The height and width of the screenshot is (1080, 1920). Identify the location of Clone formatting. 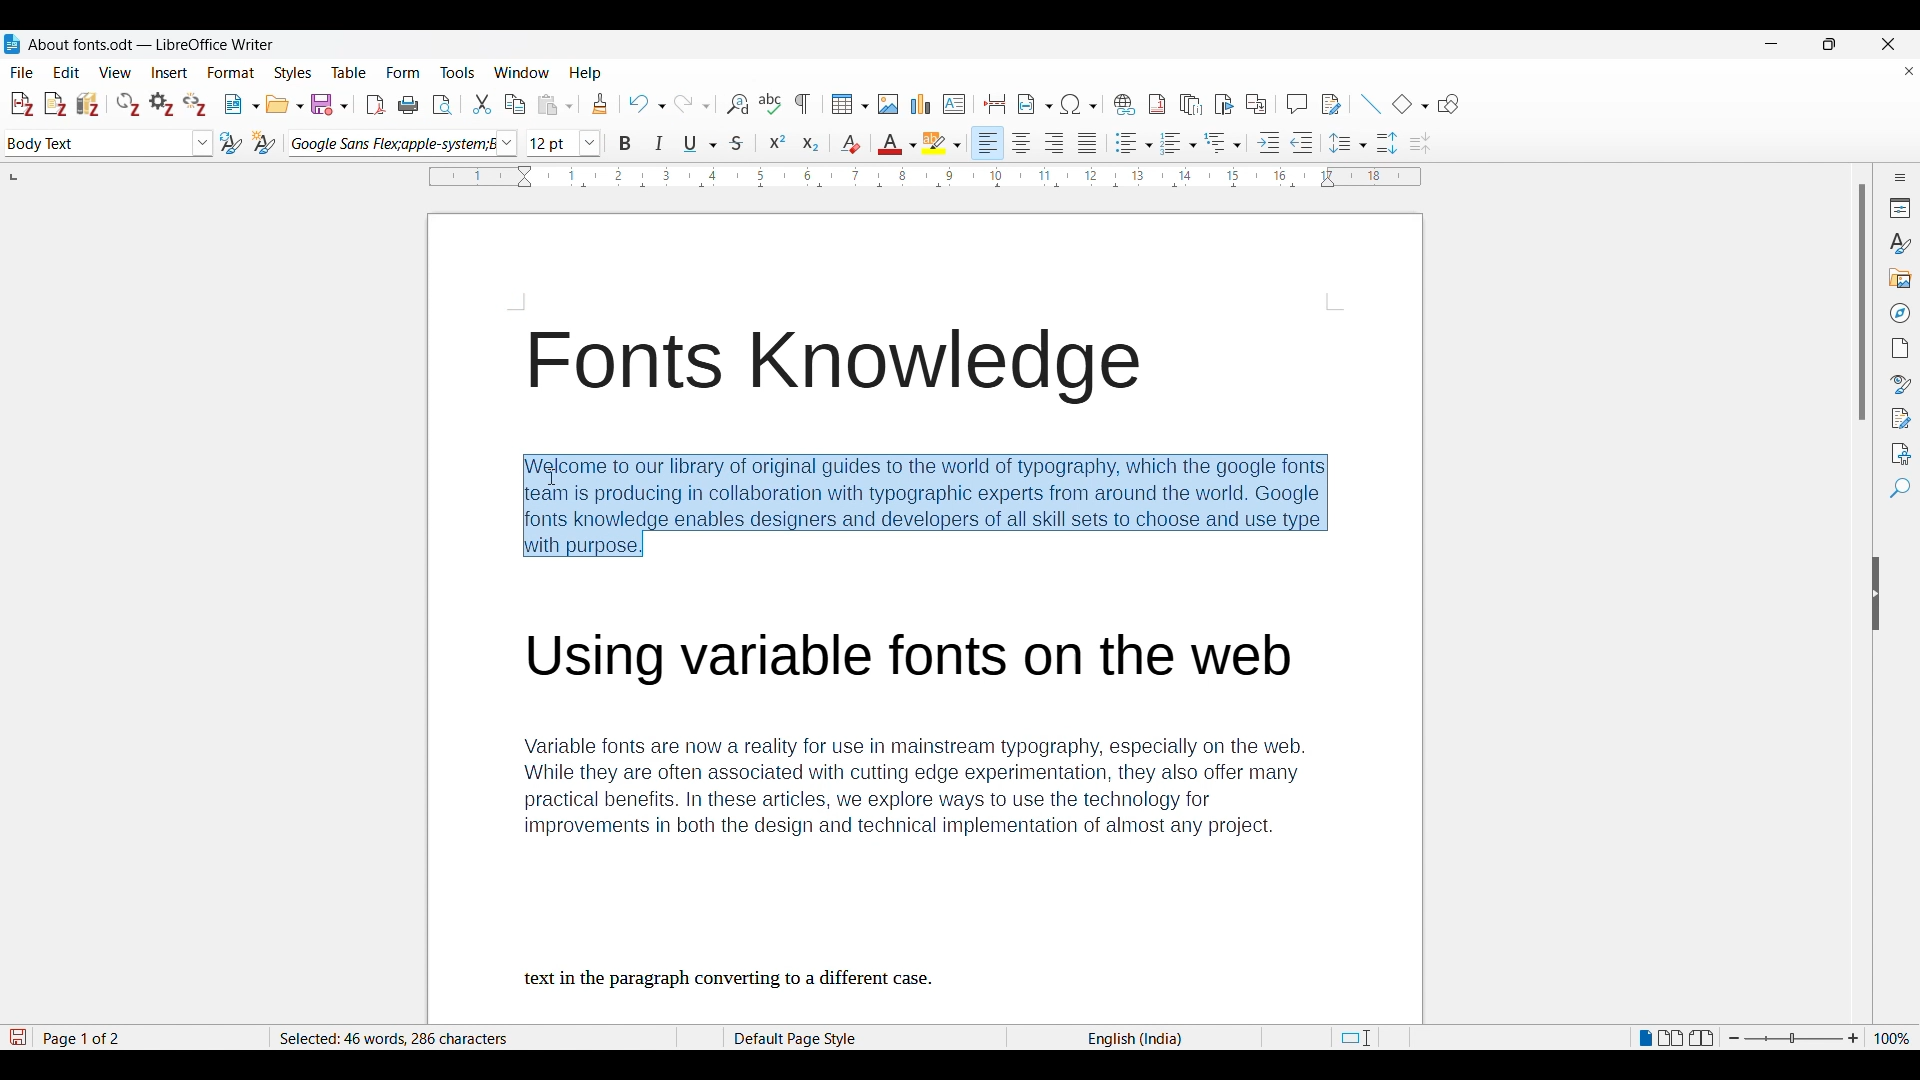
(600, 103).